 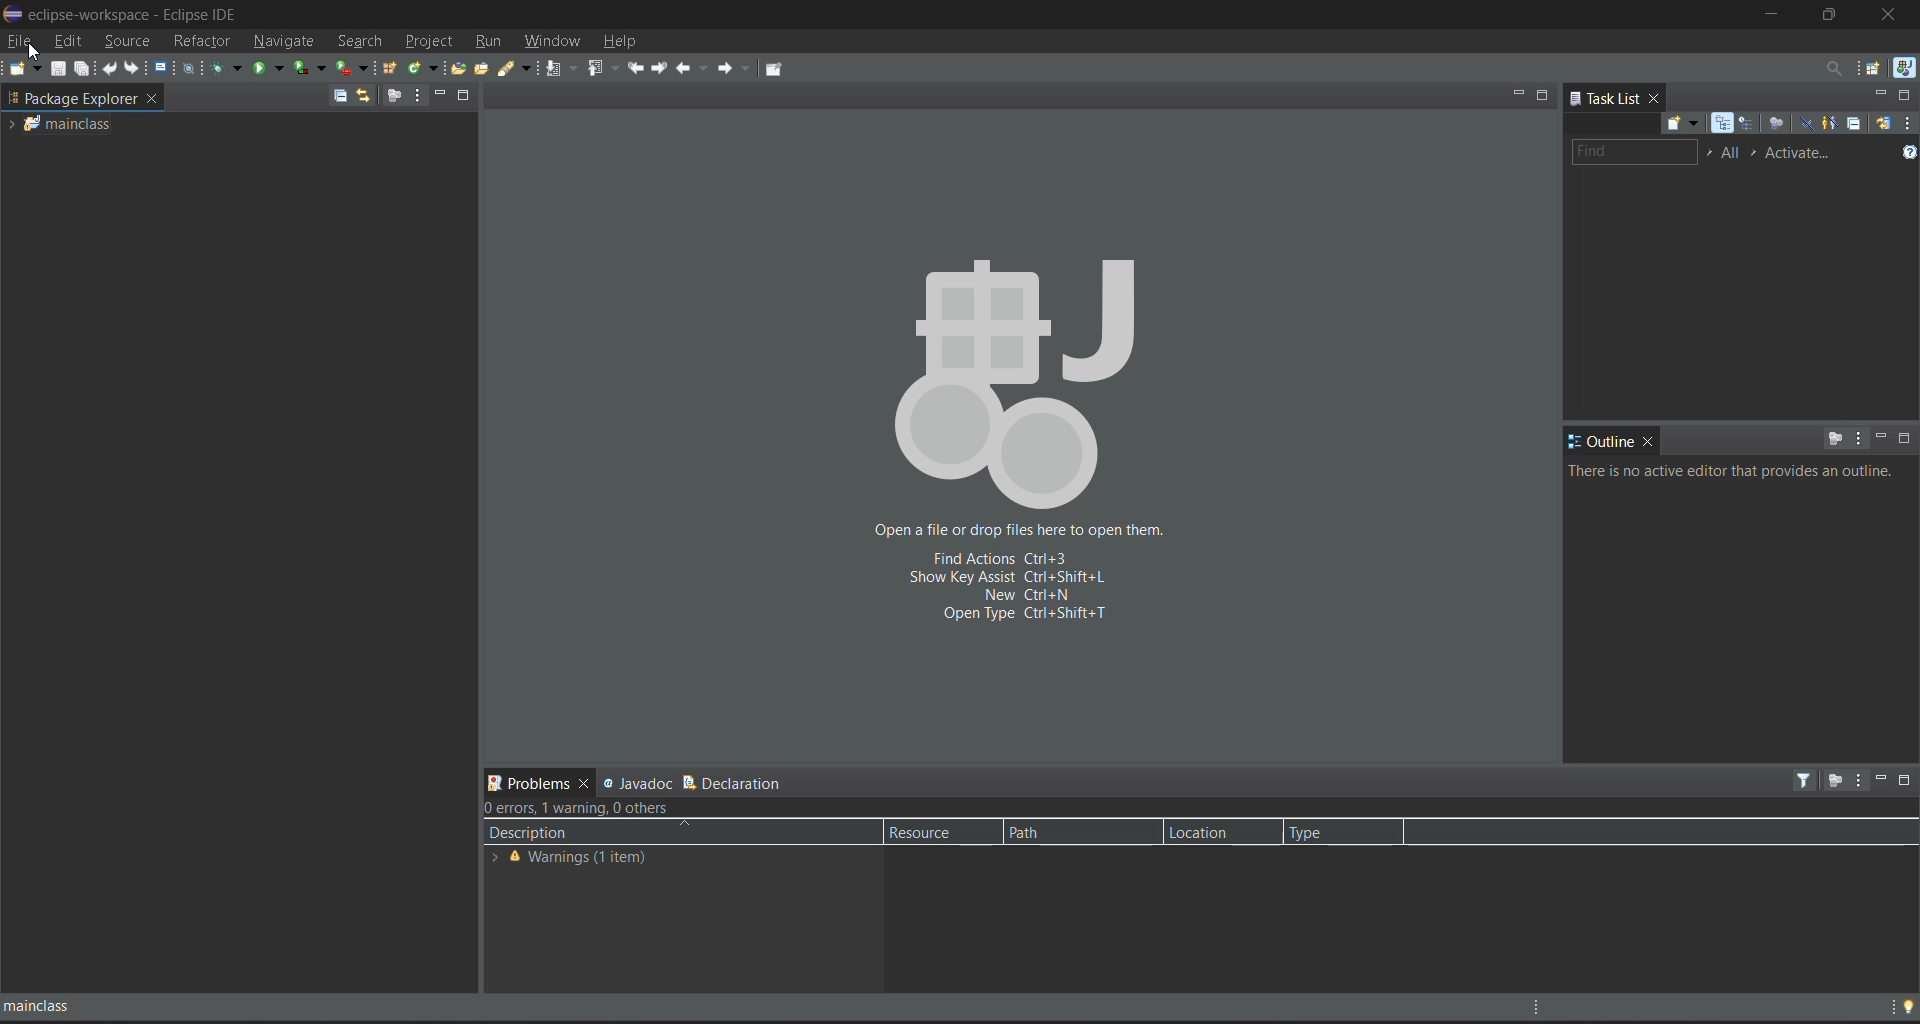 I want to click on minimize, so click(x=1517, y=93).